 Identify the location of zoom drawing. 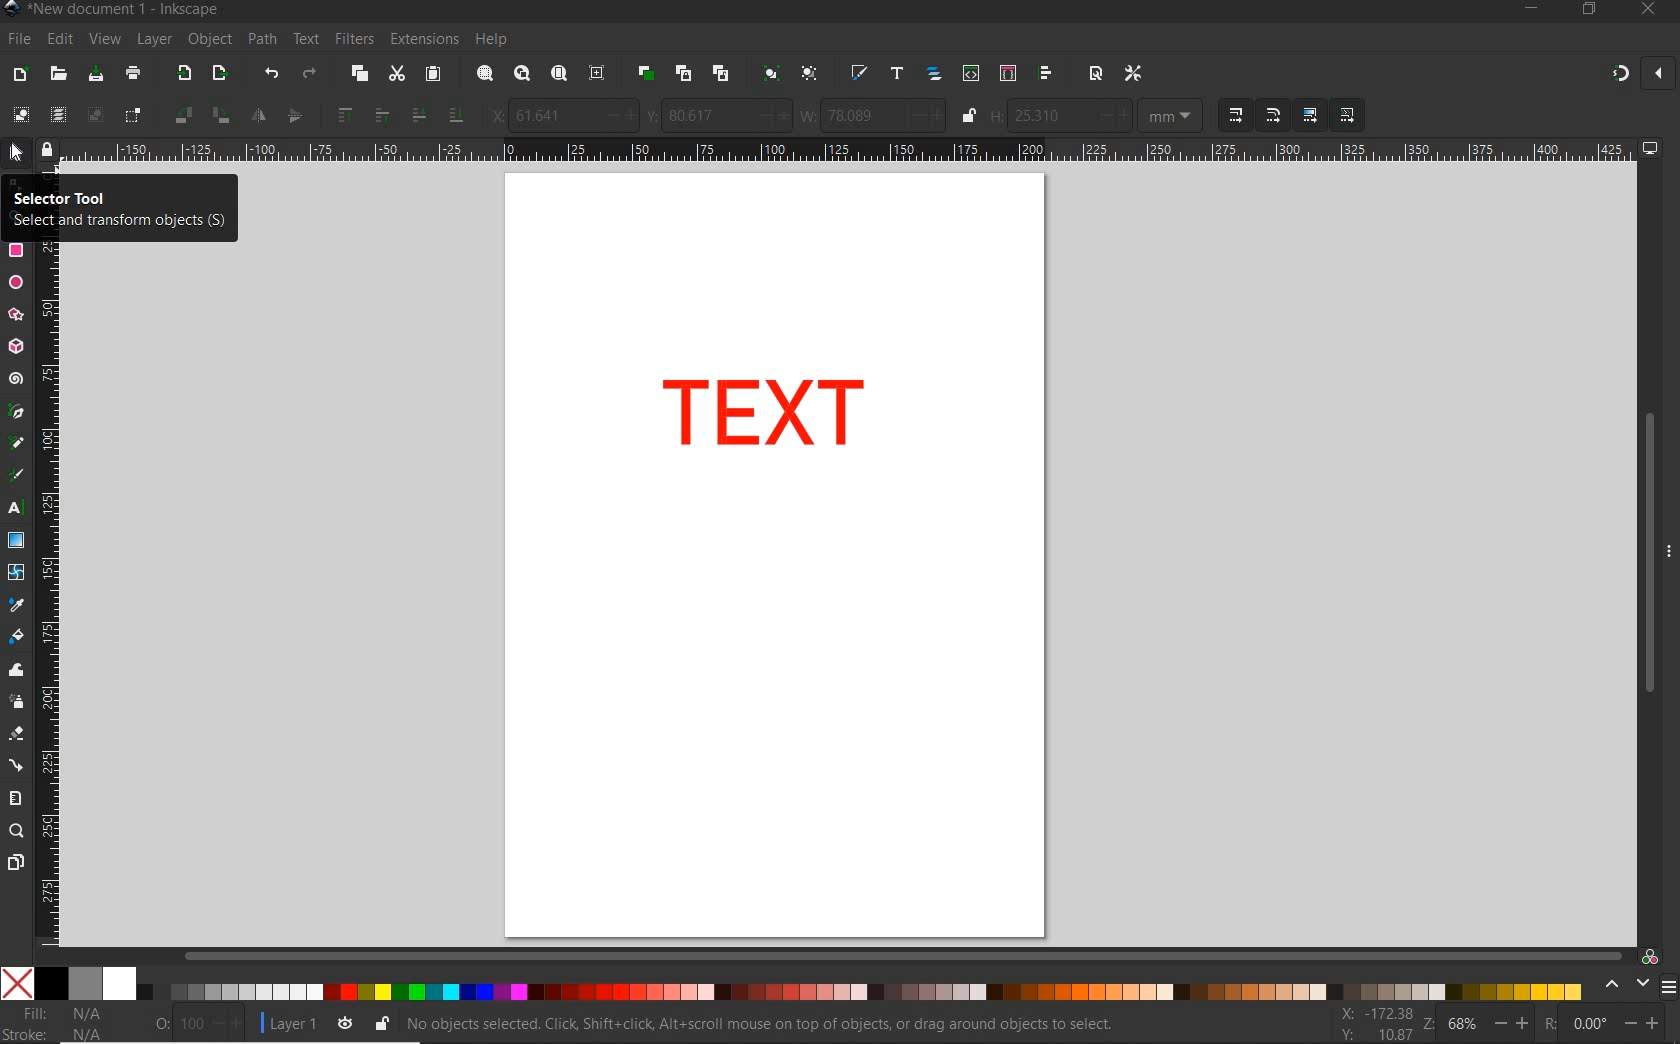
(521, 76).